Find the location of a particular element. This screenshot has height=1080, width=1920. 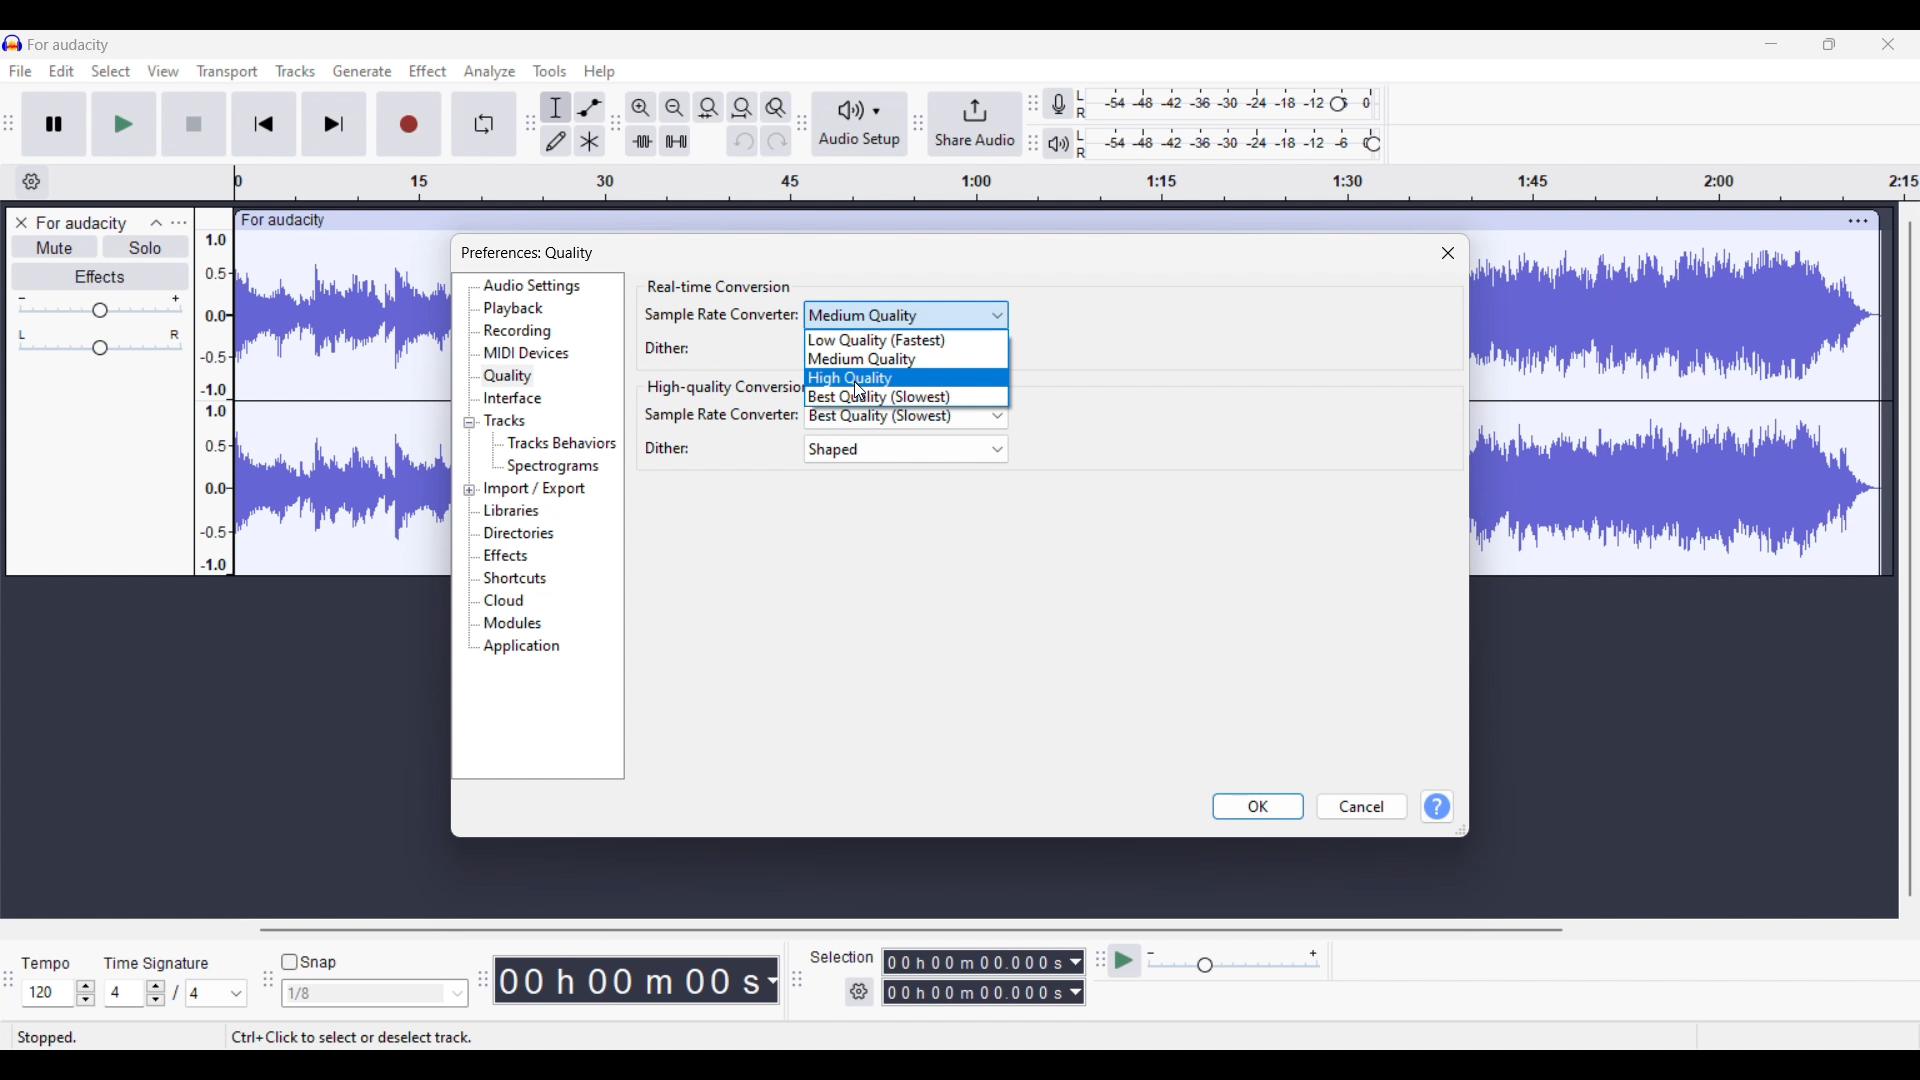

MIDI devices is located at coordinates (526, 352).